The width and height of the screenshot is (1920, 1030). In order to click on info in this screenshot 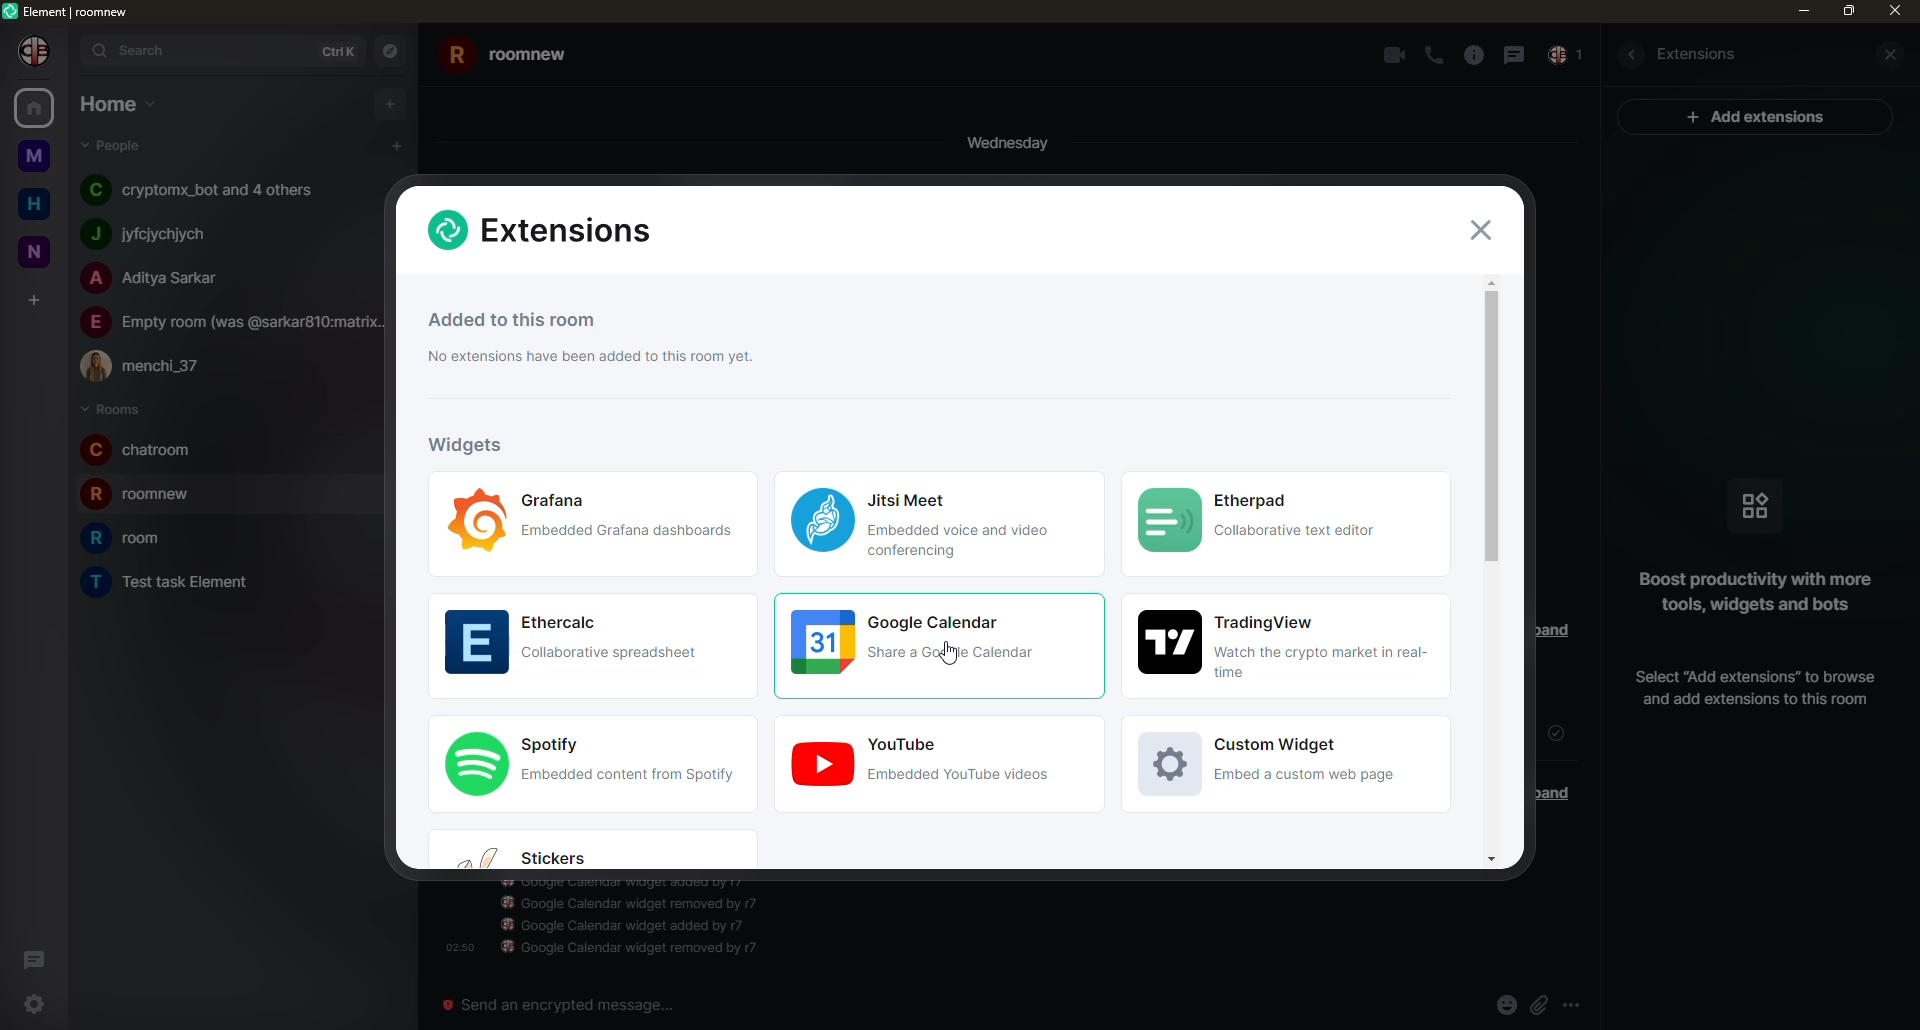, I will do `click(597, 333)`.